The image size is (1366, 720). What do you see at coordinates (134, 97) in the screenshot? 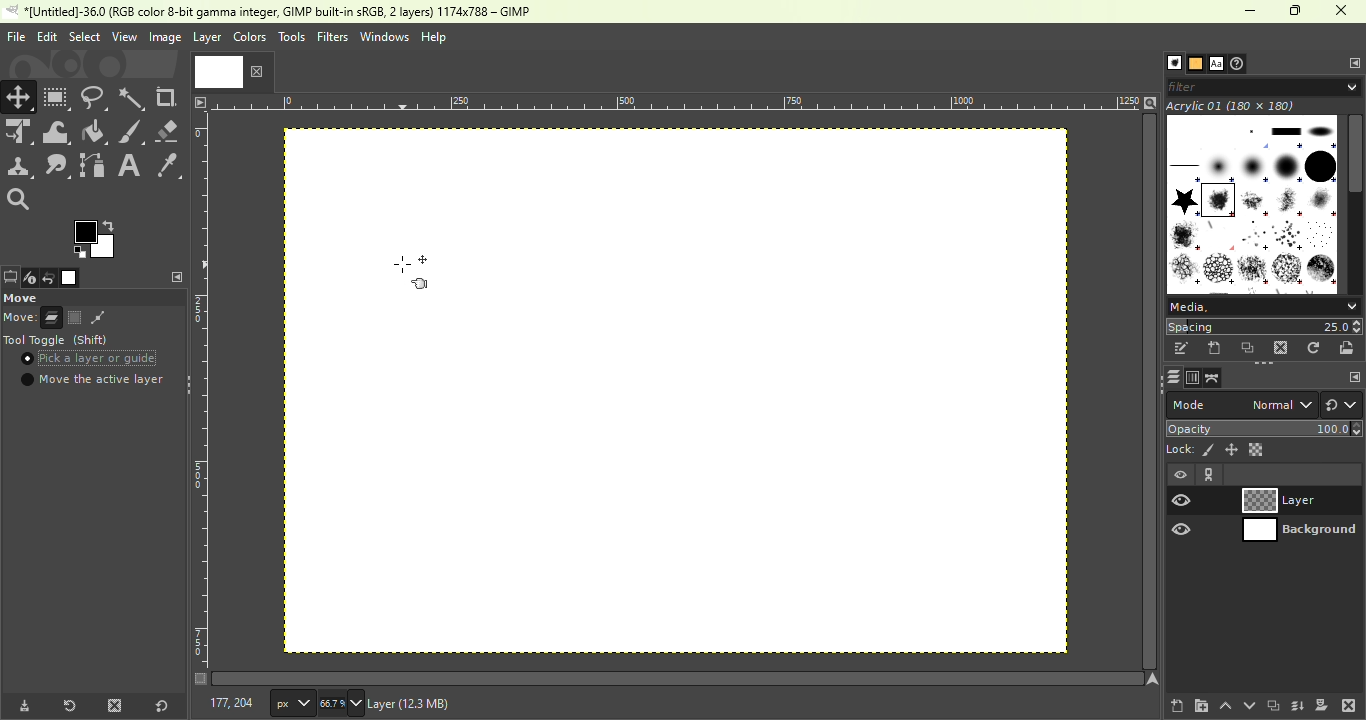
I see `Fuzzy select tool` at bounding box center [134, 97].